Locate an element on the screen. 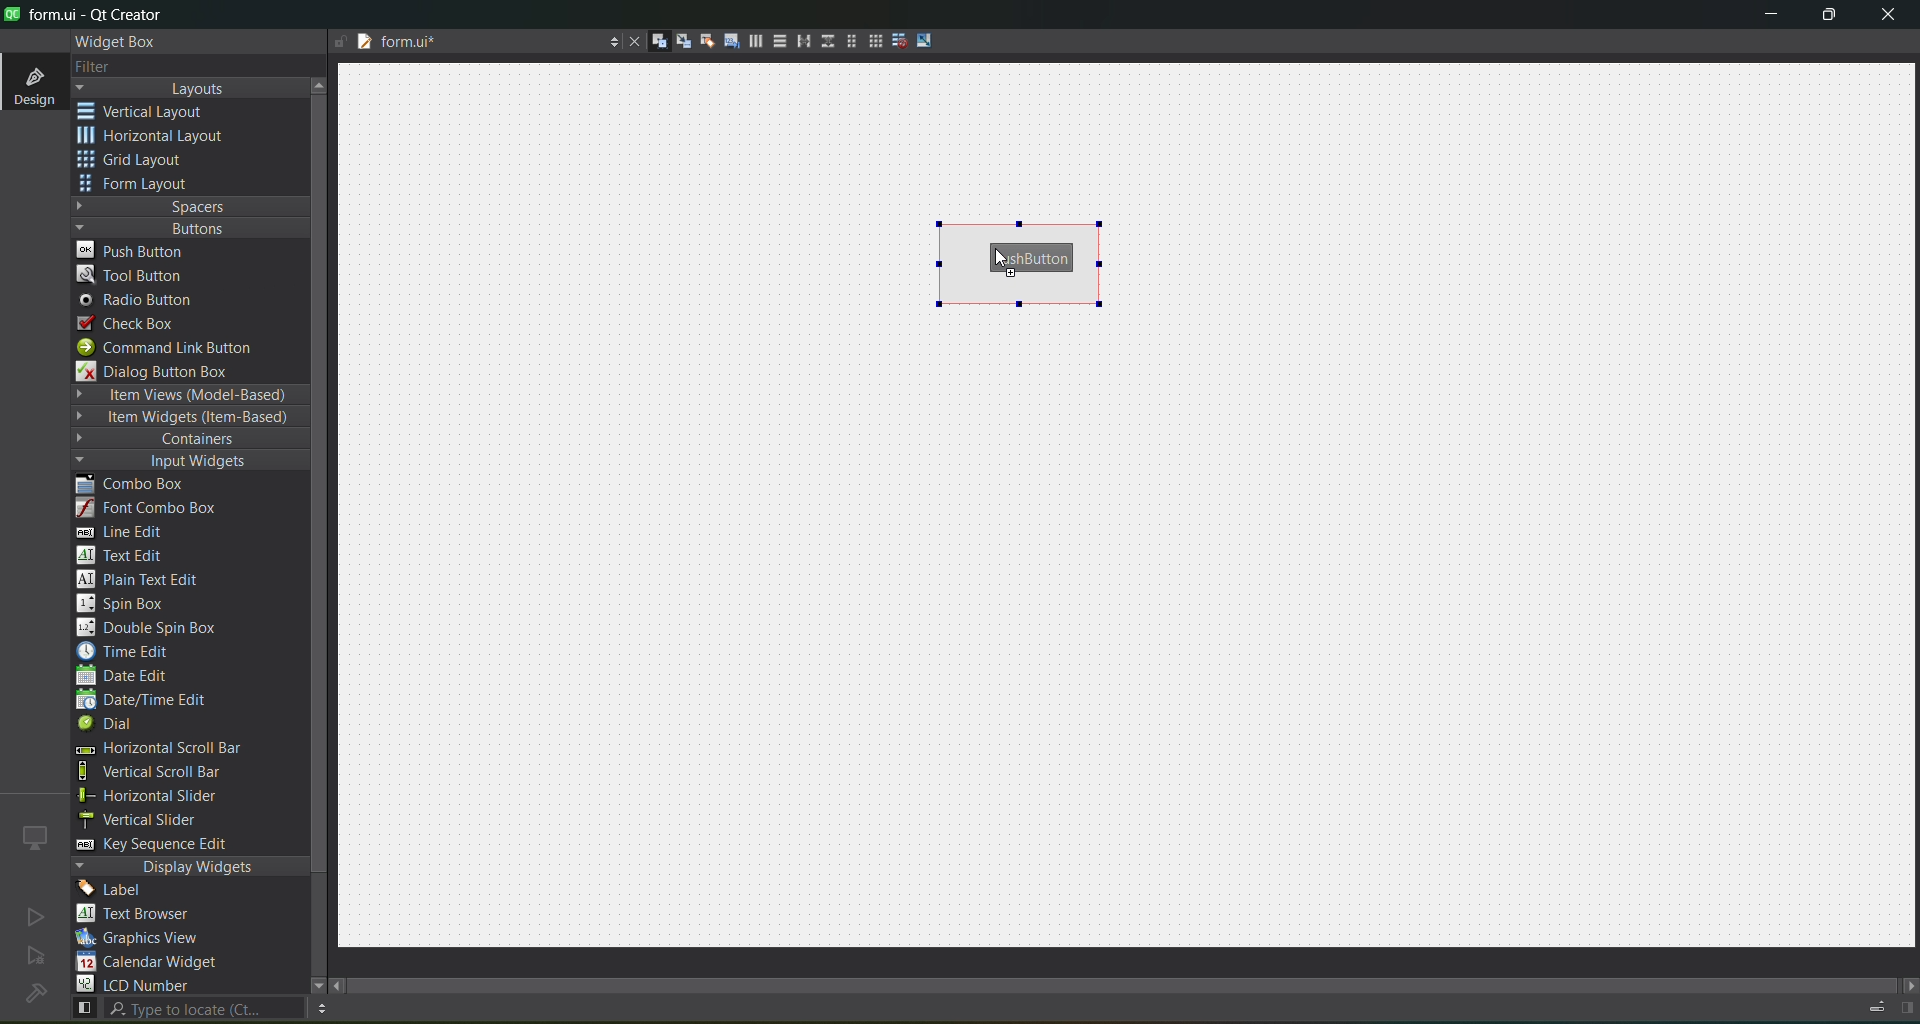 This screenshot has height=1024, width=1920. layout horizontally is located at coordinates (749, 44).